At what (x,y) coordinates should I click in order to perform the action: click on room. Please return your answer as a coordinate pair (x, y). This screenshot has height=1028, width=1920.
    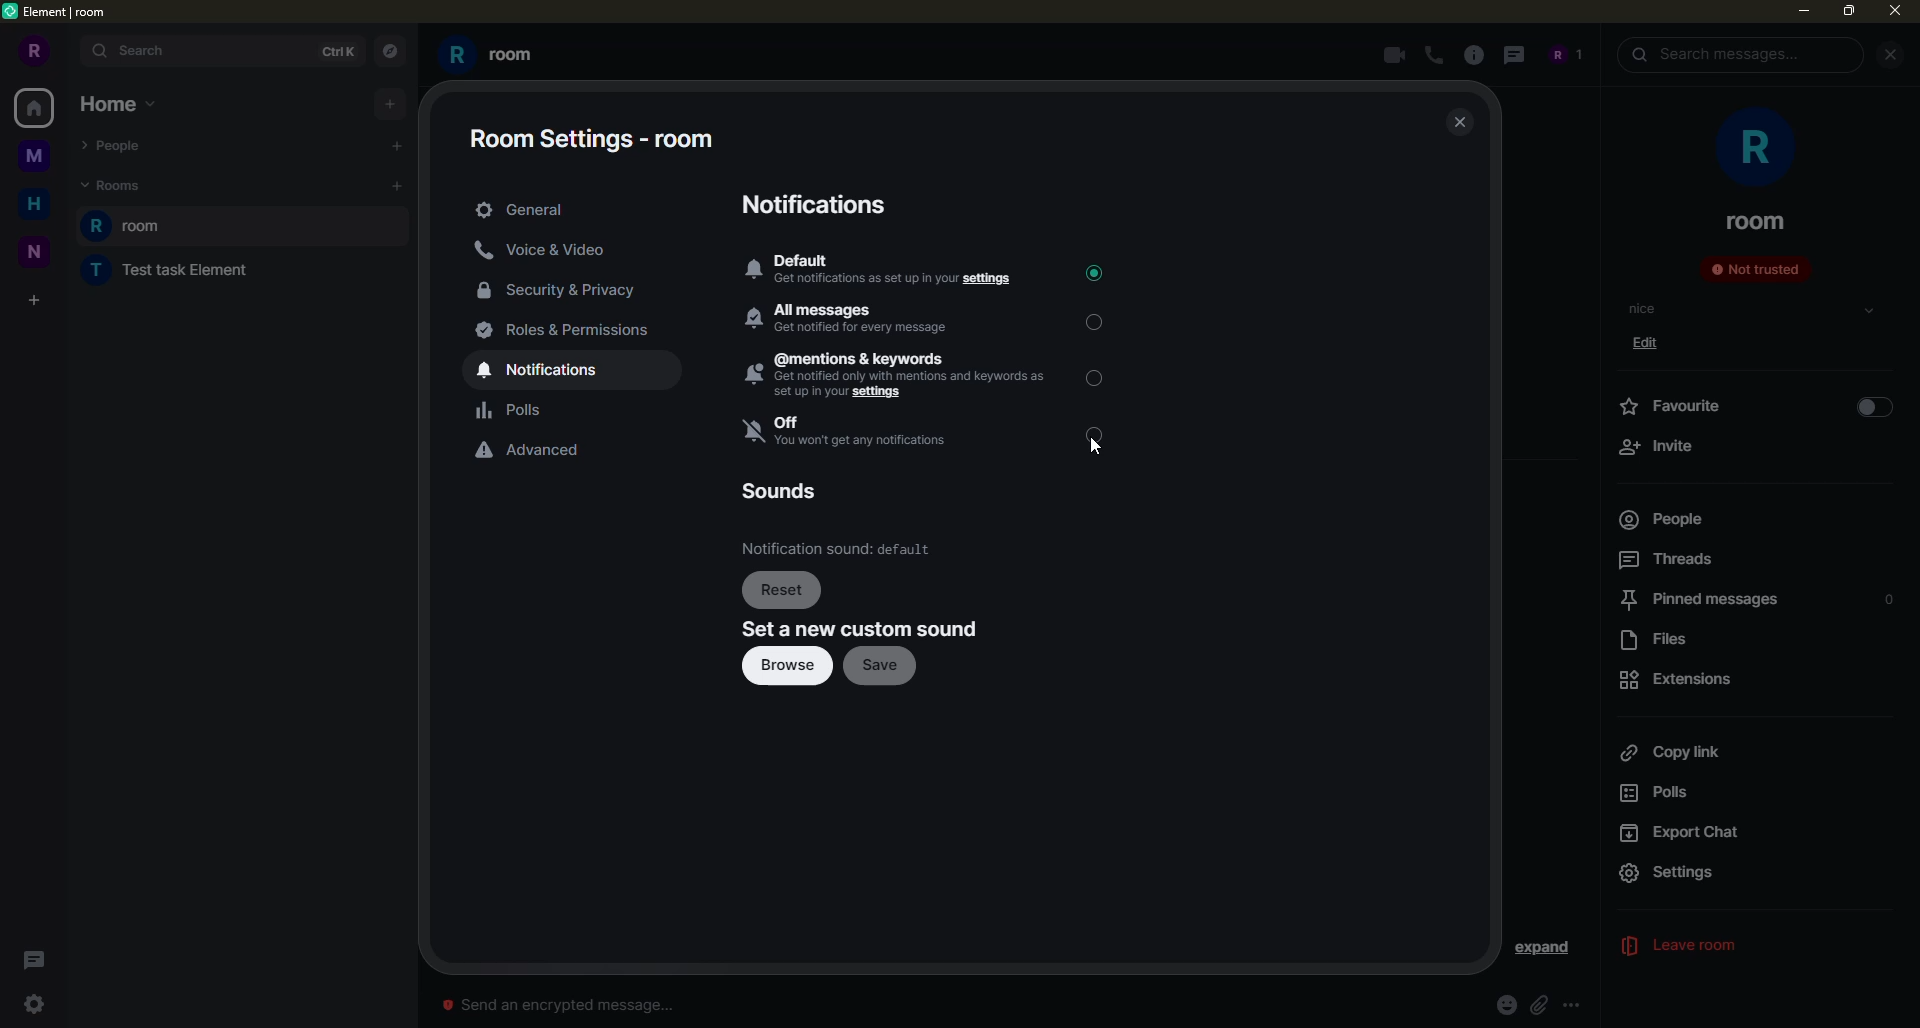
    Looking at the image, I should click on (1756, 221).